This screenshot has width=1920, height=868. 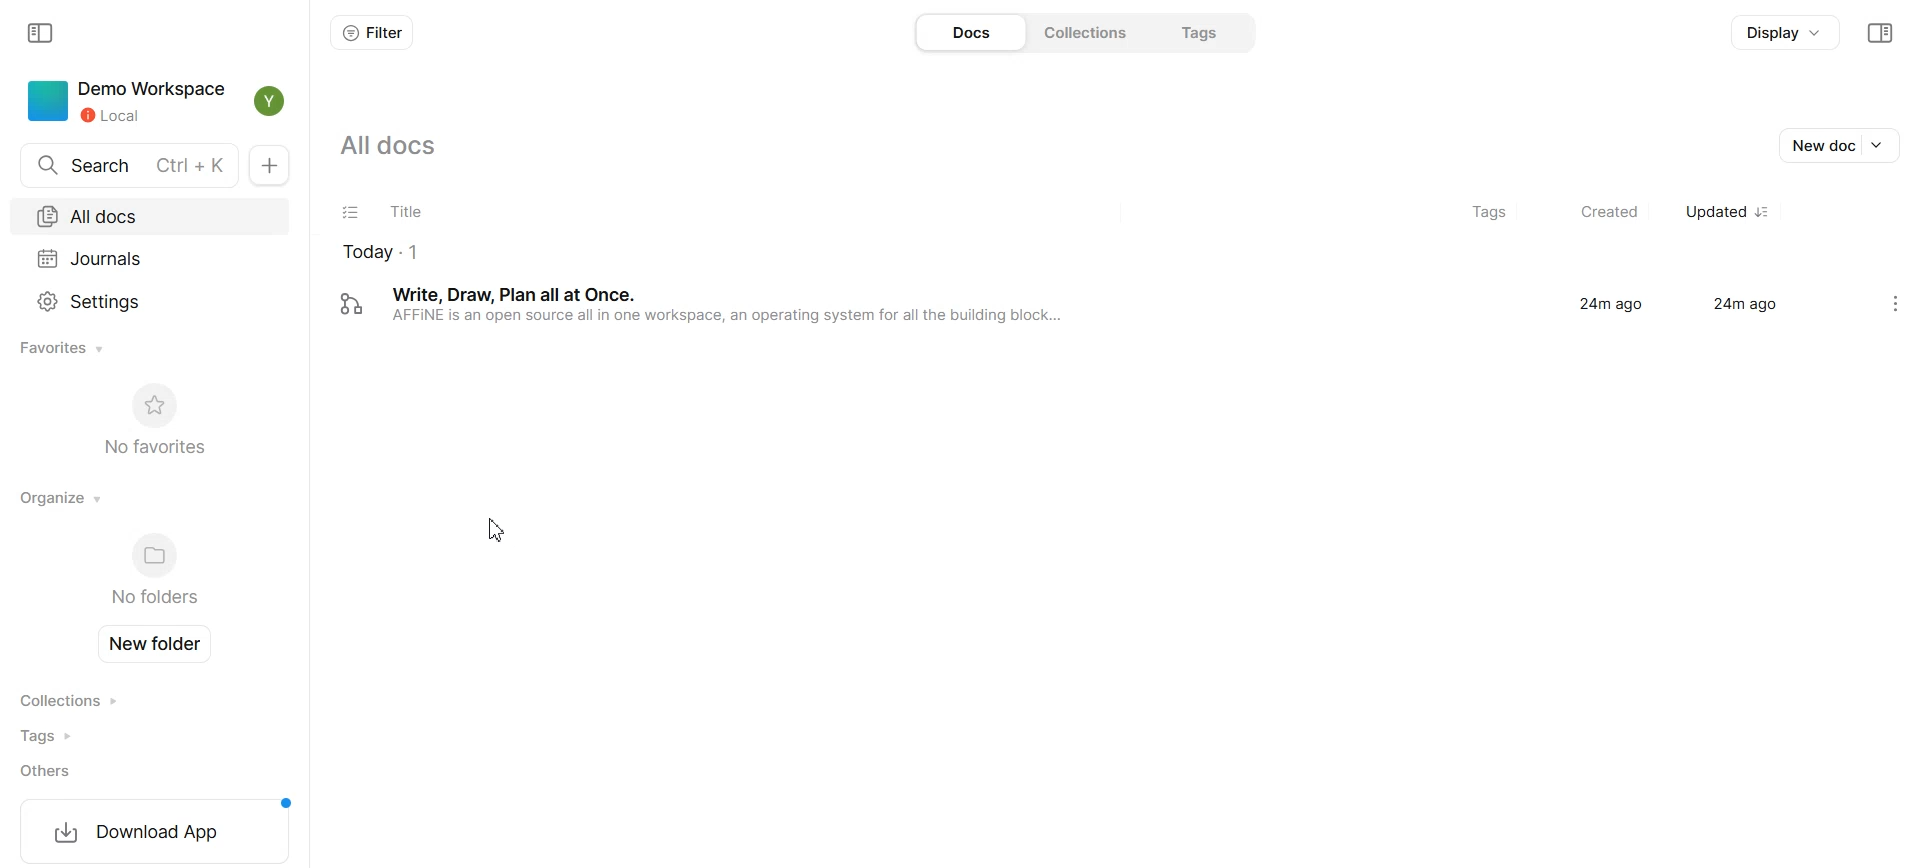 What do you see at coordinates (78, 701) in the screenshot?
I see `Collections` at bounding box center [78, 701].